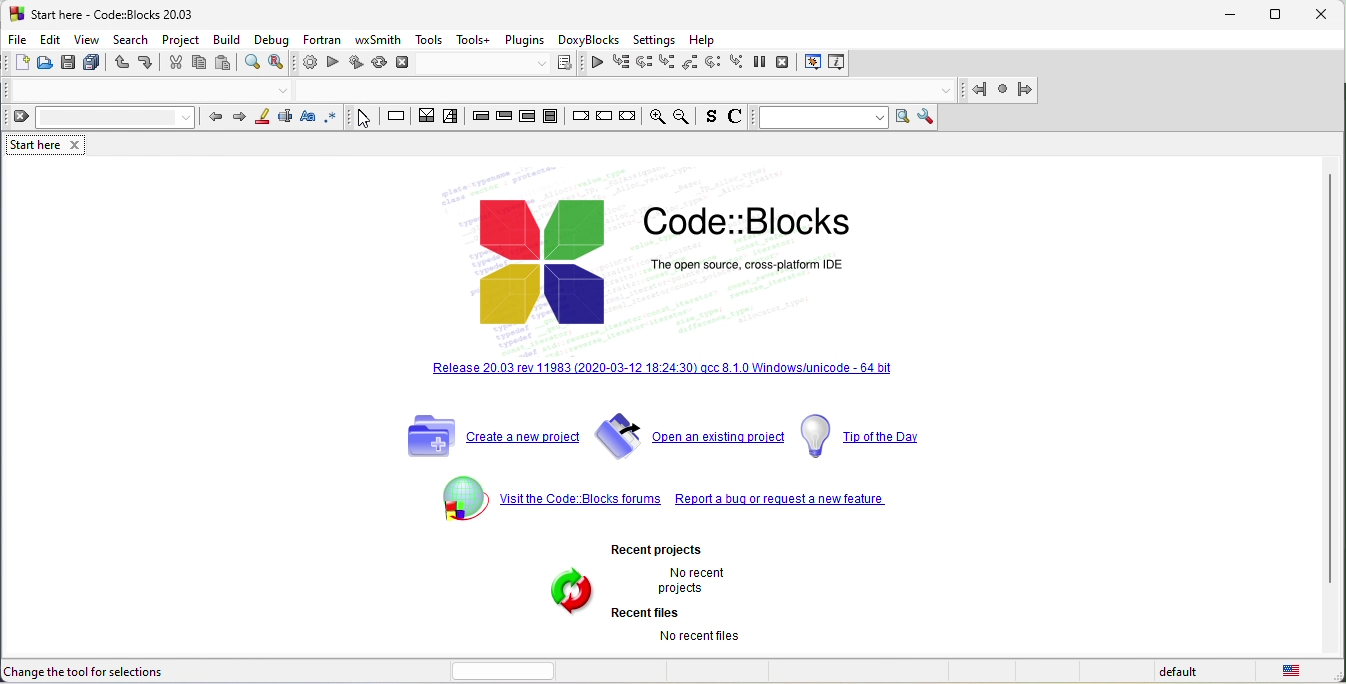 The height and width of the screenshot is (684, 1346). What do you see at coordinates (19, 41) in the screenshot?
I see `file` at bounding box center [19, 41].